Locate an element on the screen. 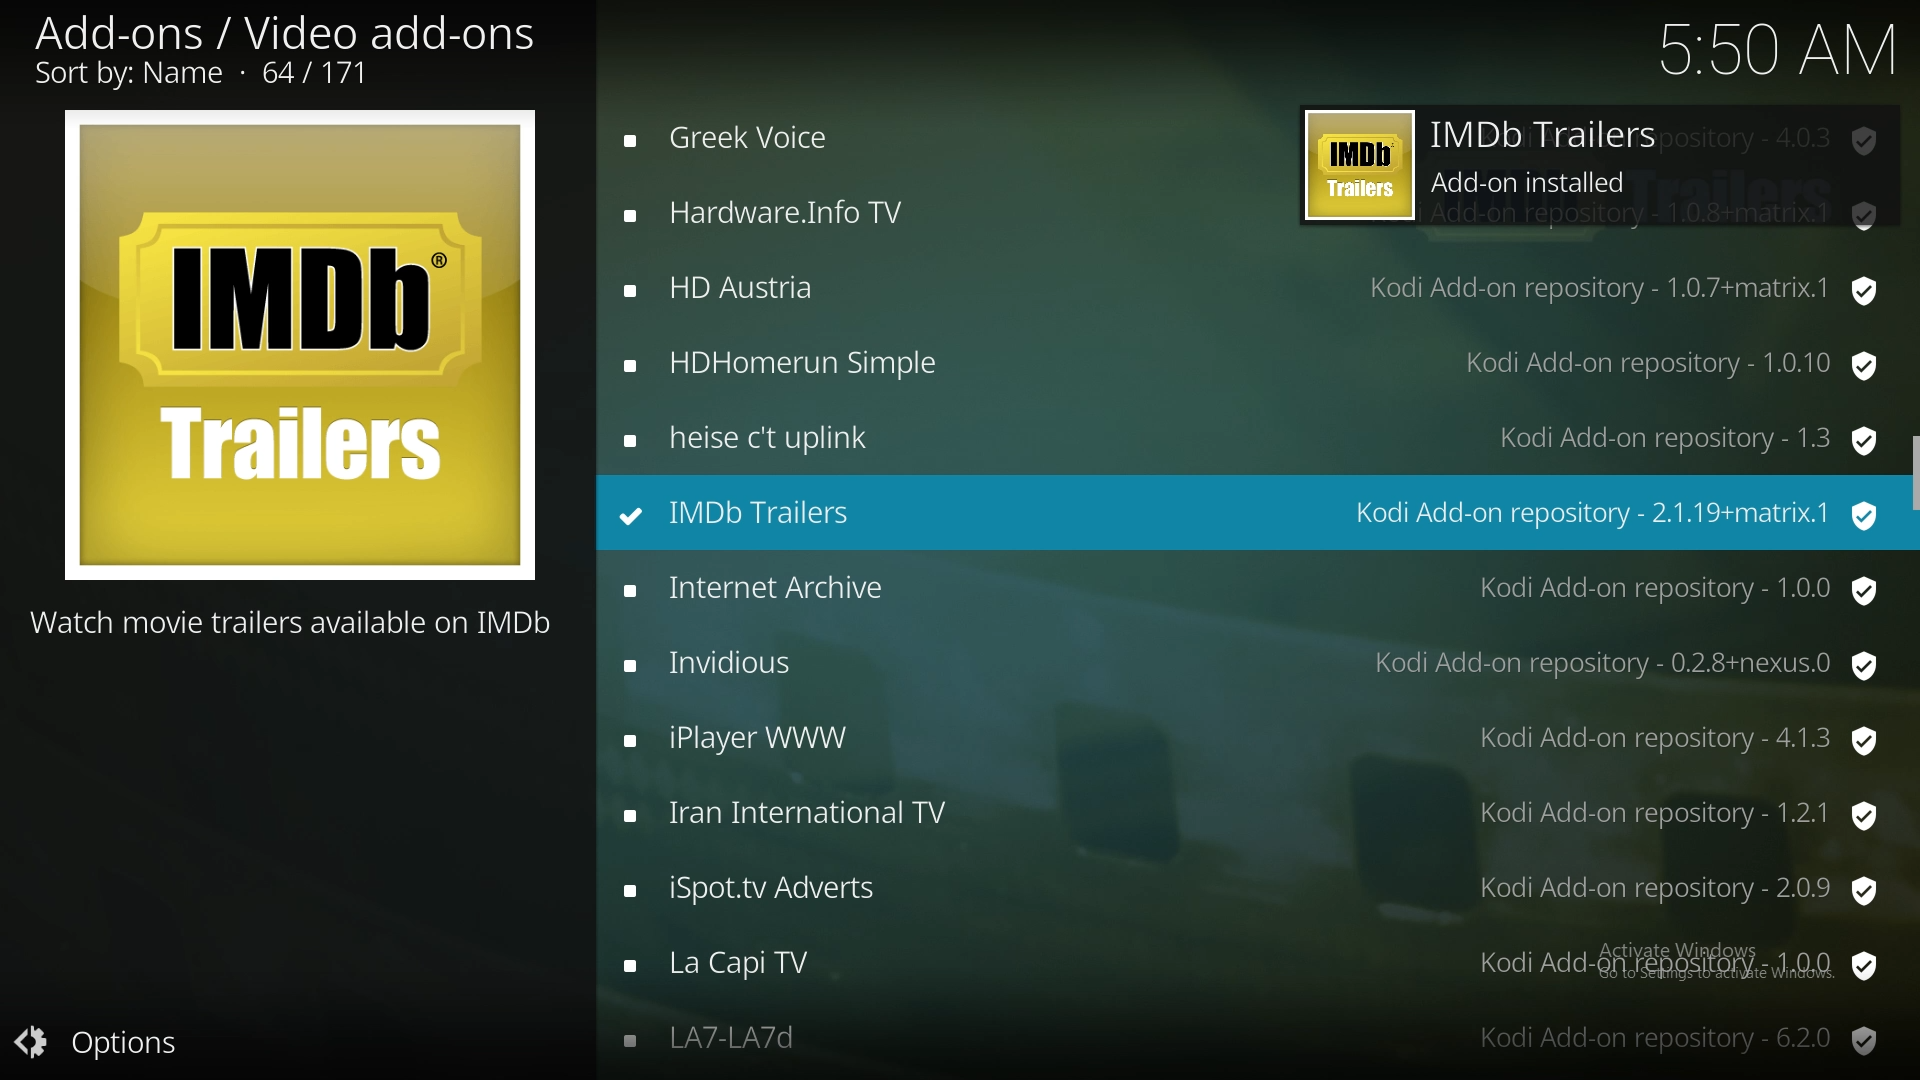 This screenshot has height=1080, width=1920. time is located at coordinates (1765, 51).